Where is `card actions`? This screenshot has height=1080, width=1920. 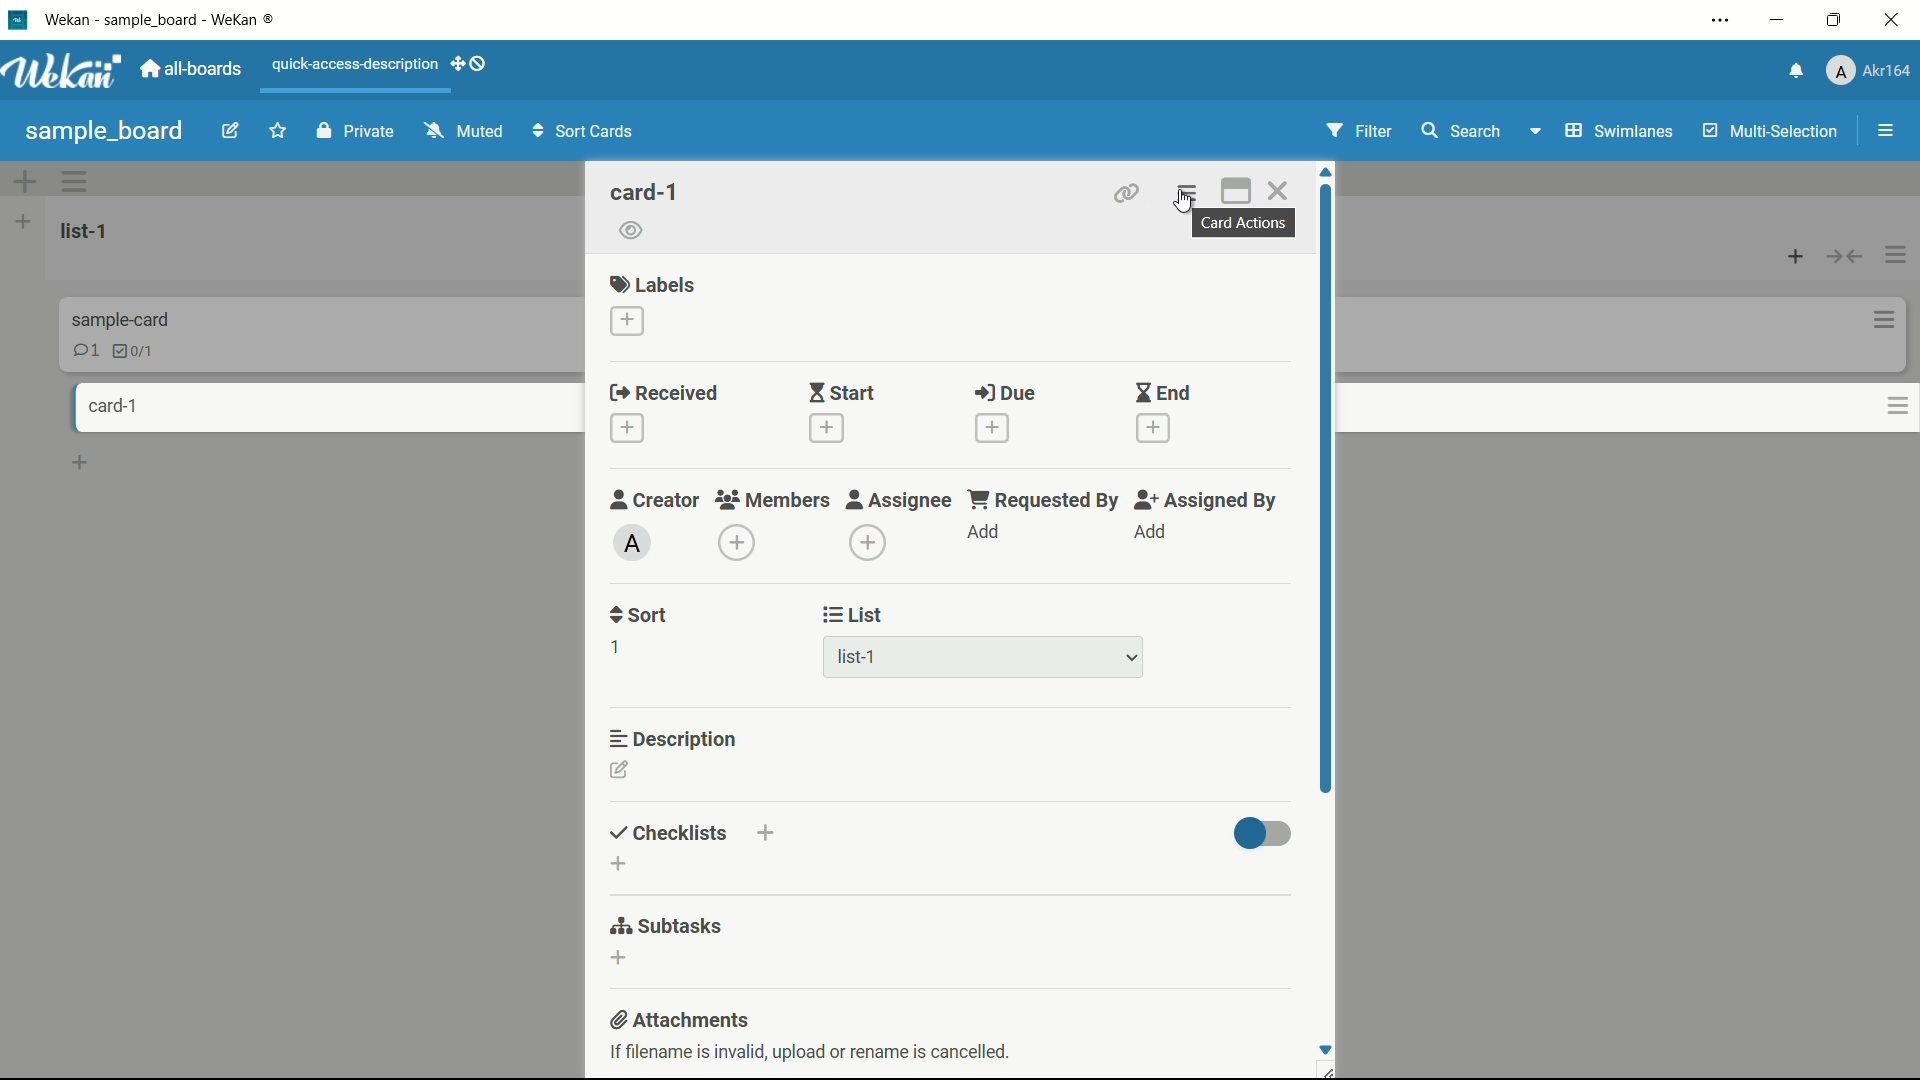 card actions is located at coordinates (1877, 404).